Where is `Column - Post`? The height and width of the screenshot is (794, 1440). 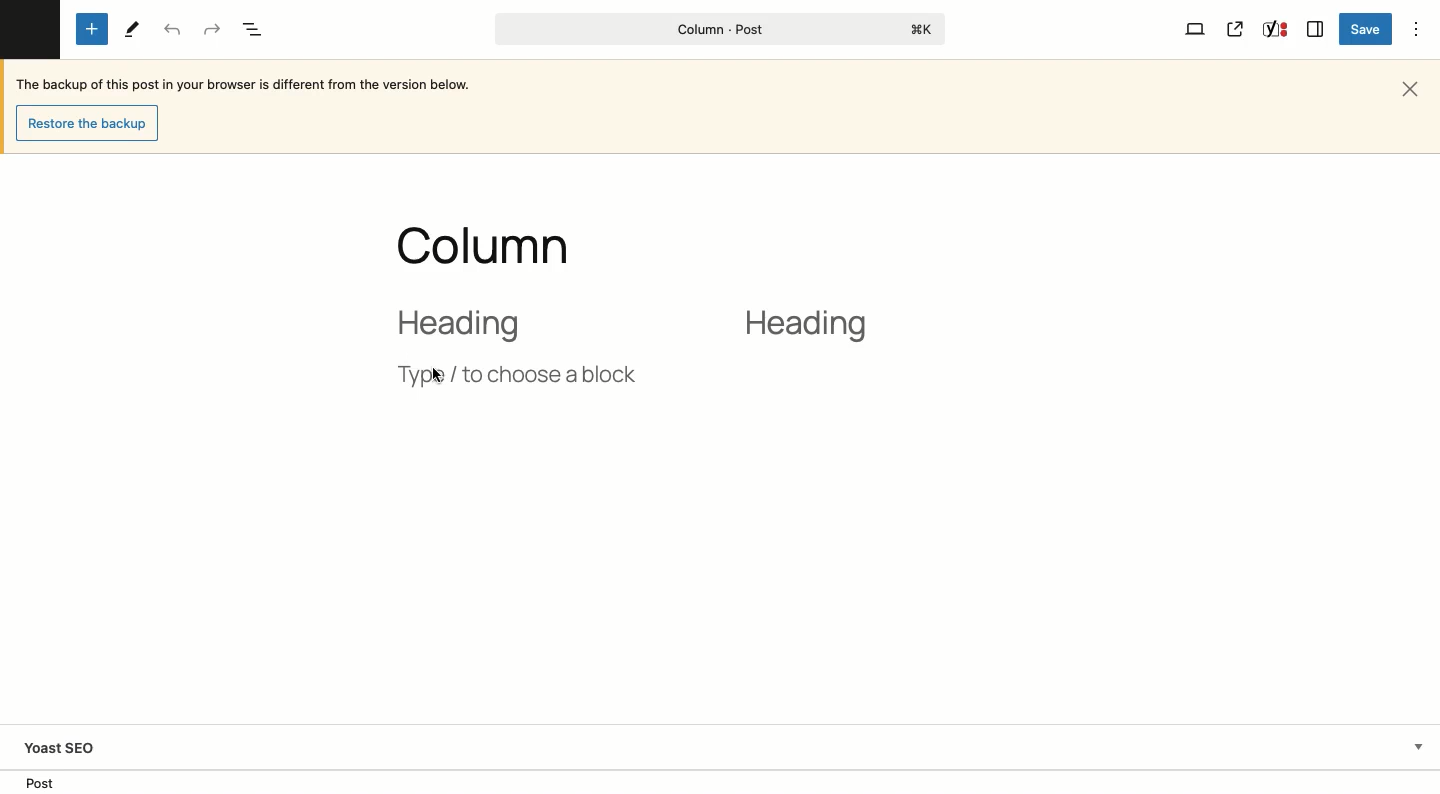
Column - Post is located at coordinates (715, 29).